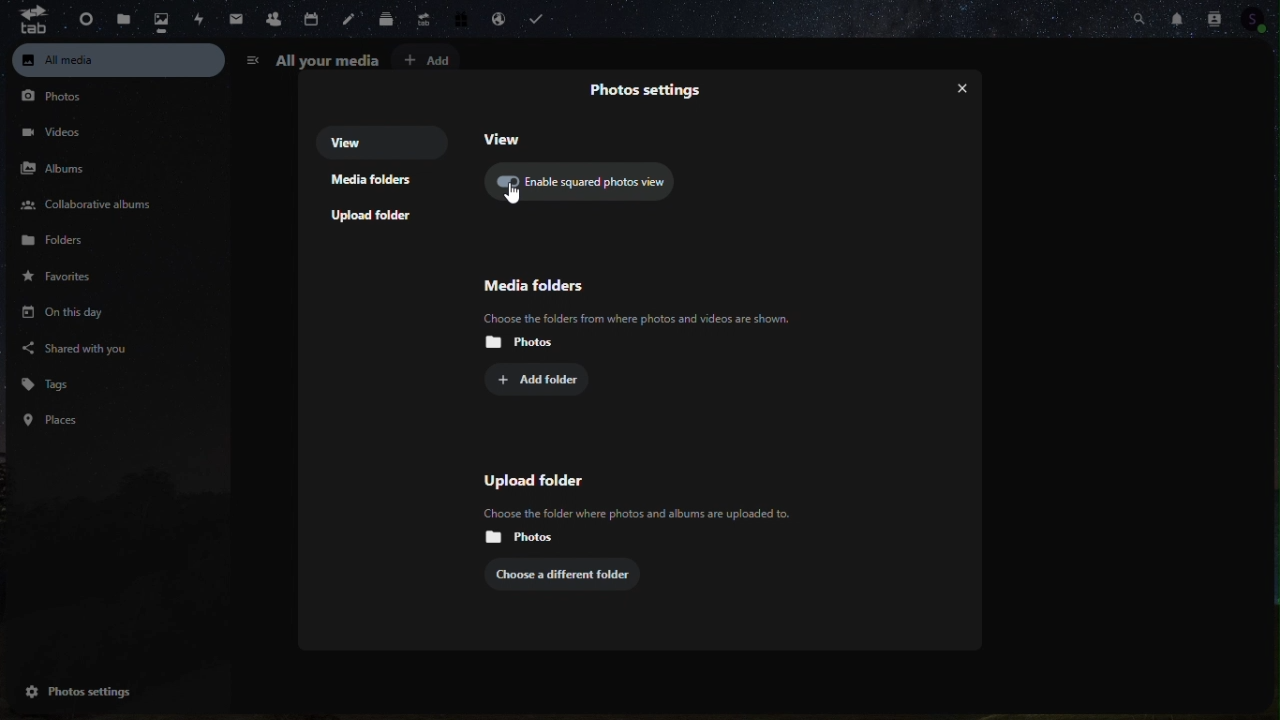 This screenshot has width=1280, height=720. I want to click on photo, so click(163, 21).